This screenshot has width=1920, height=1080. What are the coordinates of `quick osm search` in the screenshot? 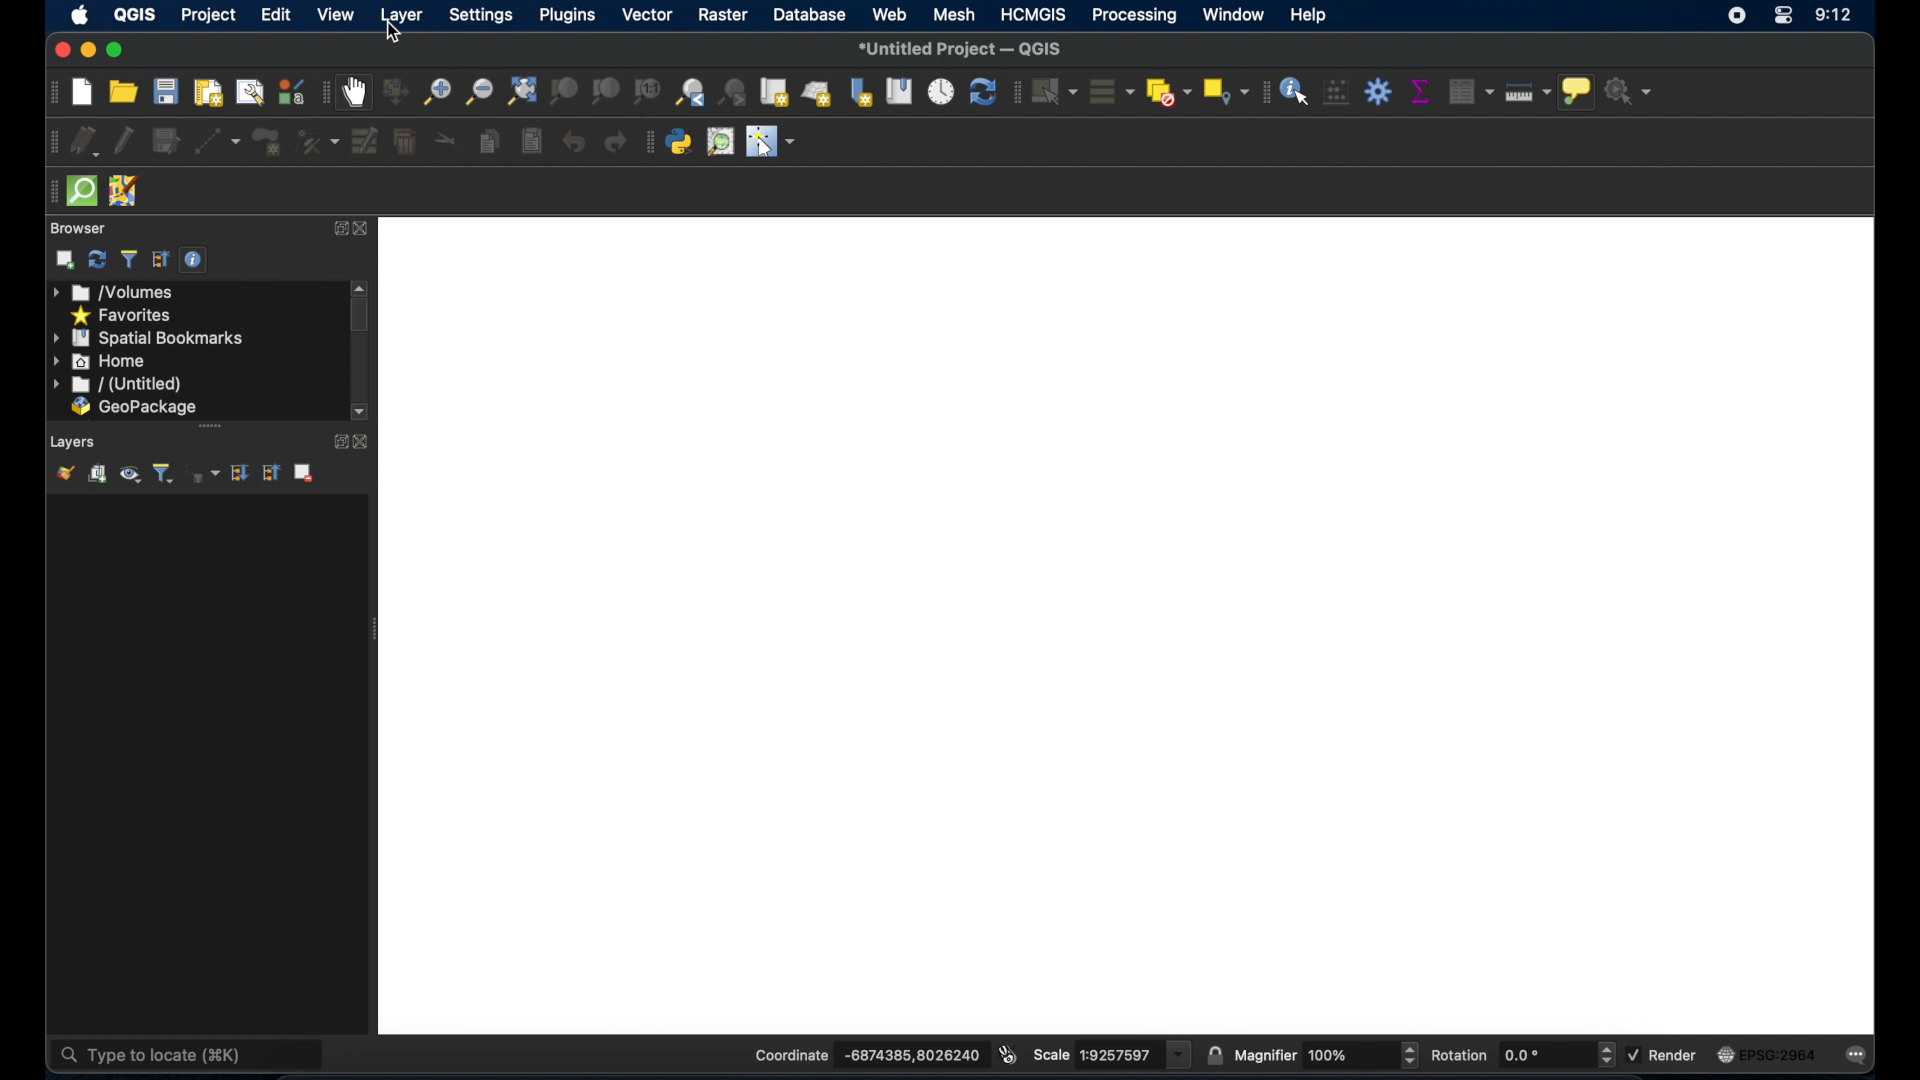 It's located at (722, 142).